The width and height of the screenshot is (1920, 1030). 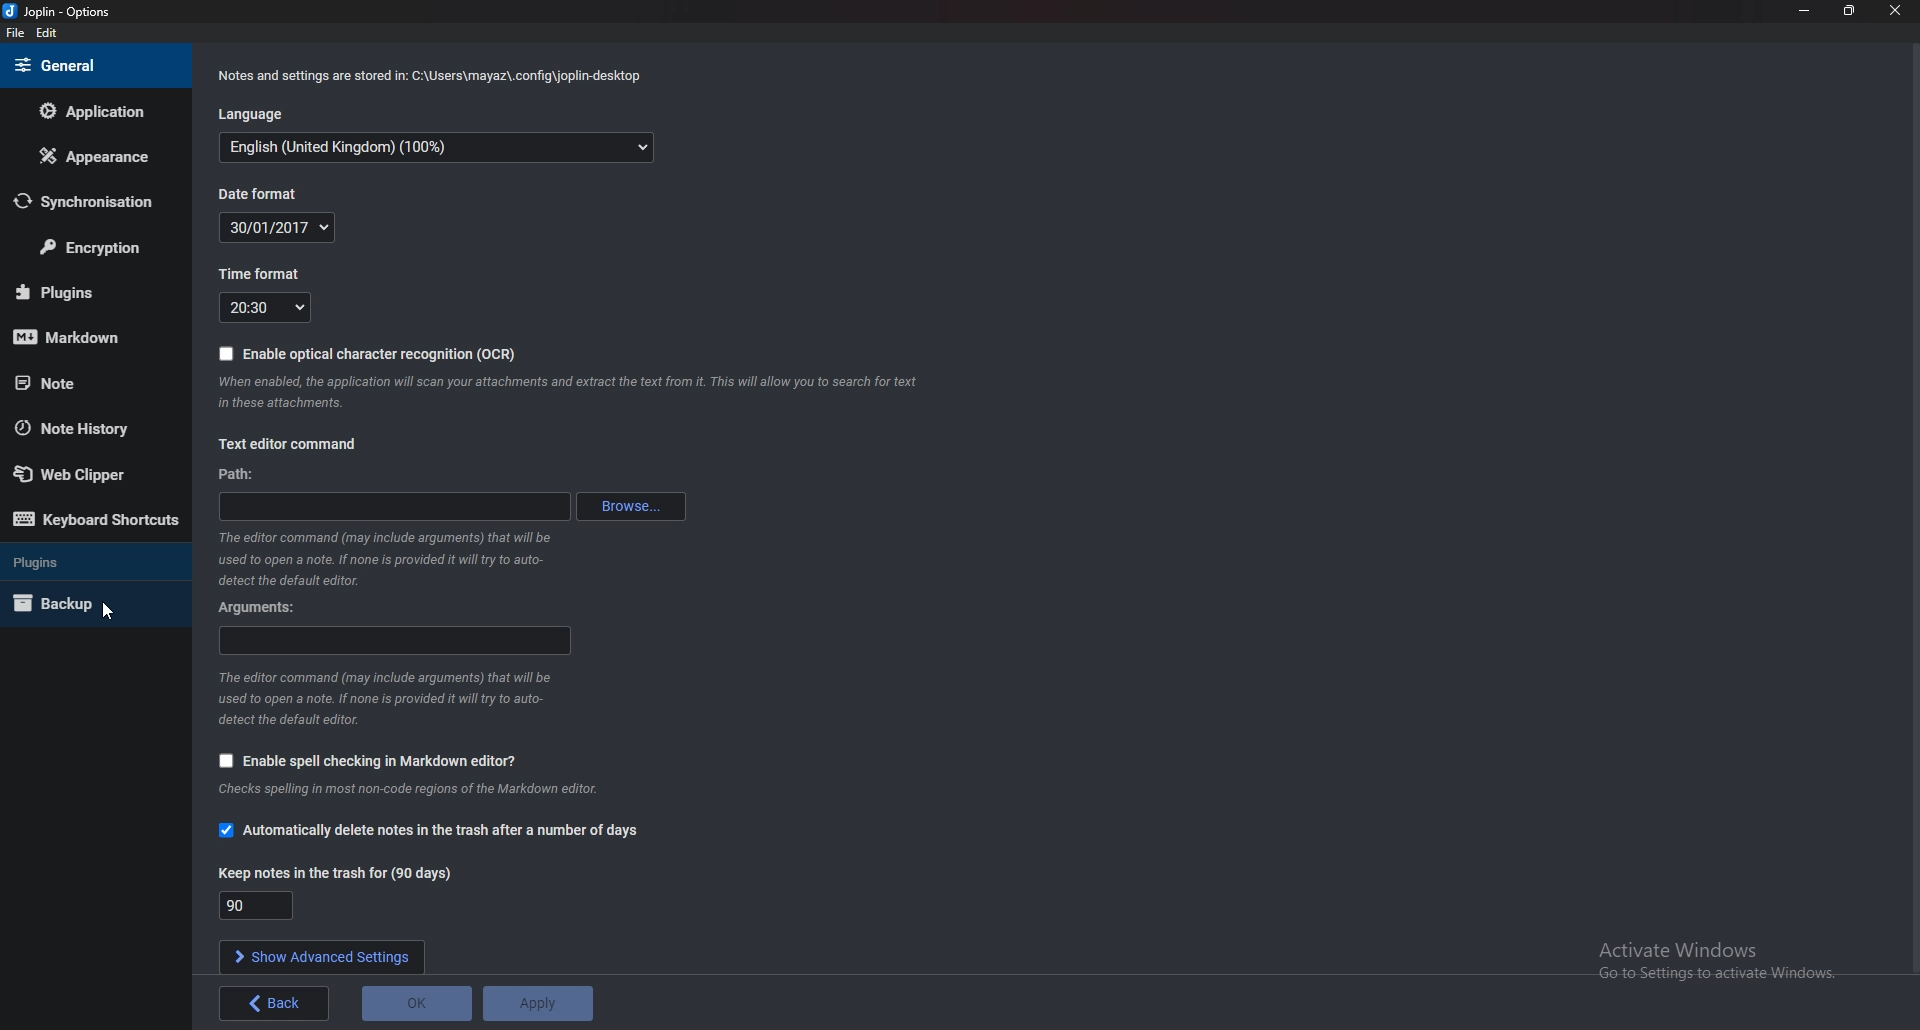 I want to click on info, so click(x=390, y=558).